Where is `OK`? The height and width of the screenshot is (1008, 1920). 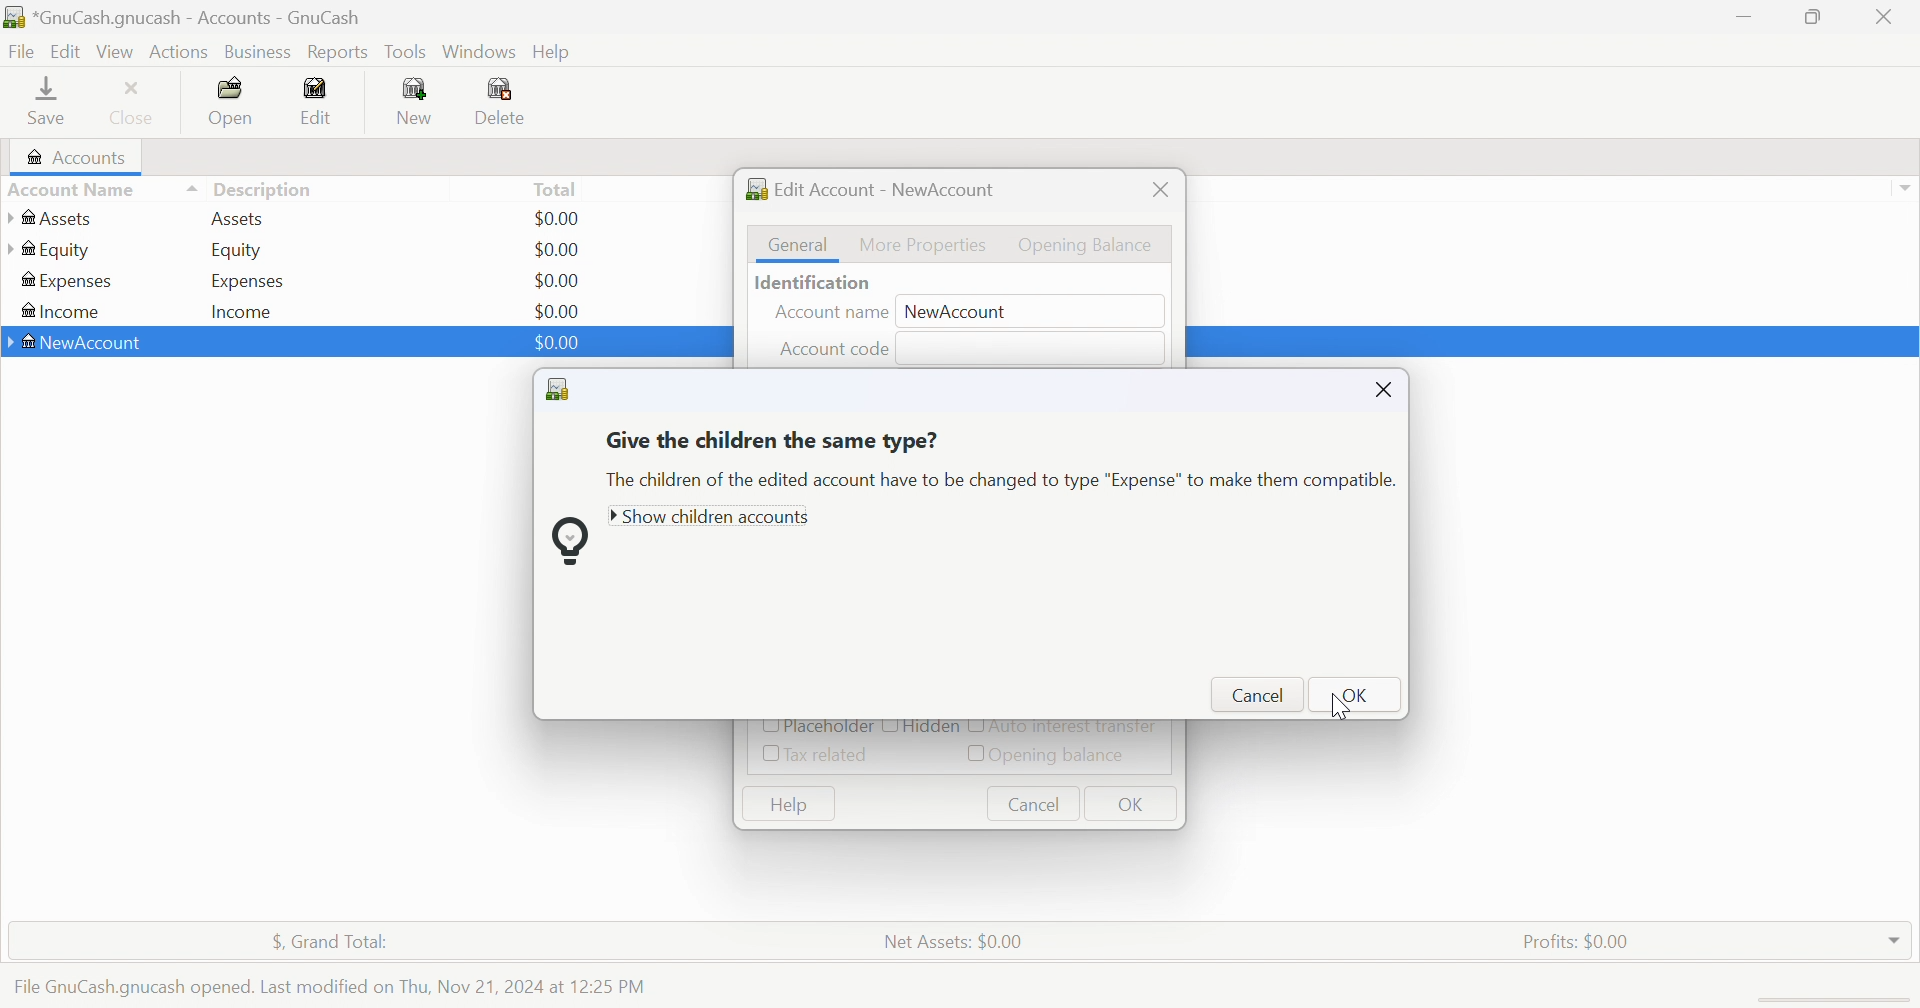 OK is located at coordinates (1363, 696).